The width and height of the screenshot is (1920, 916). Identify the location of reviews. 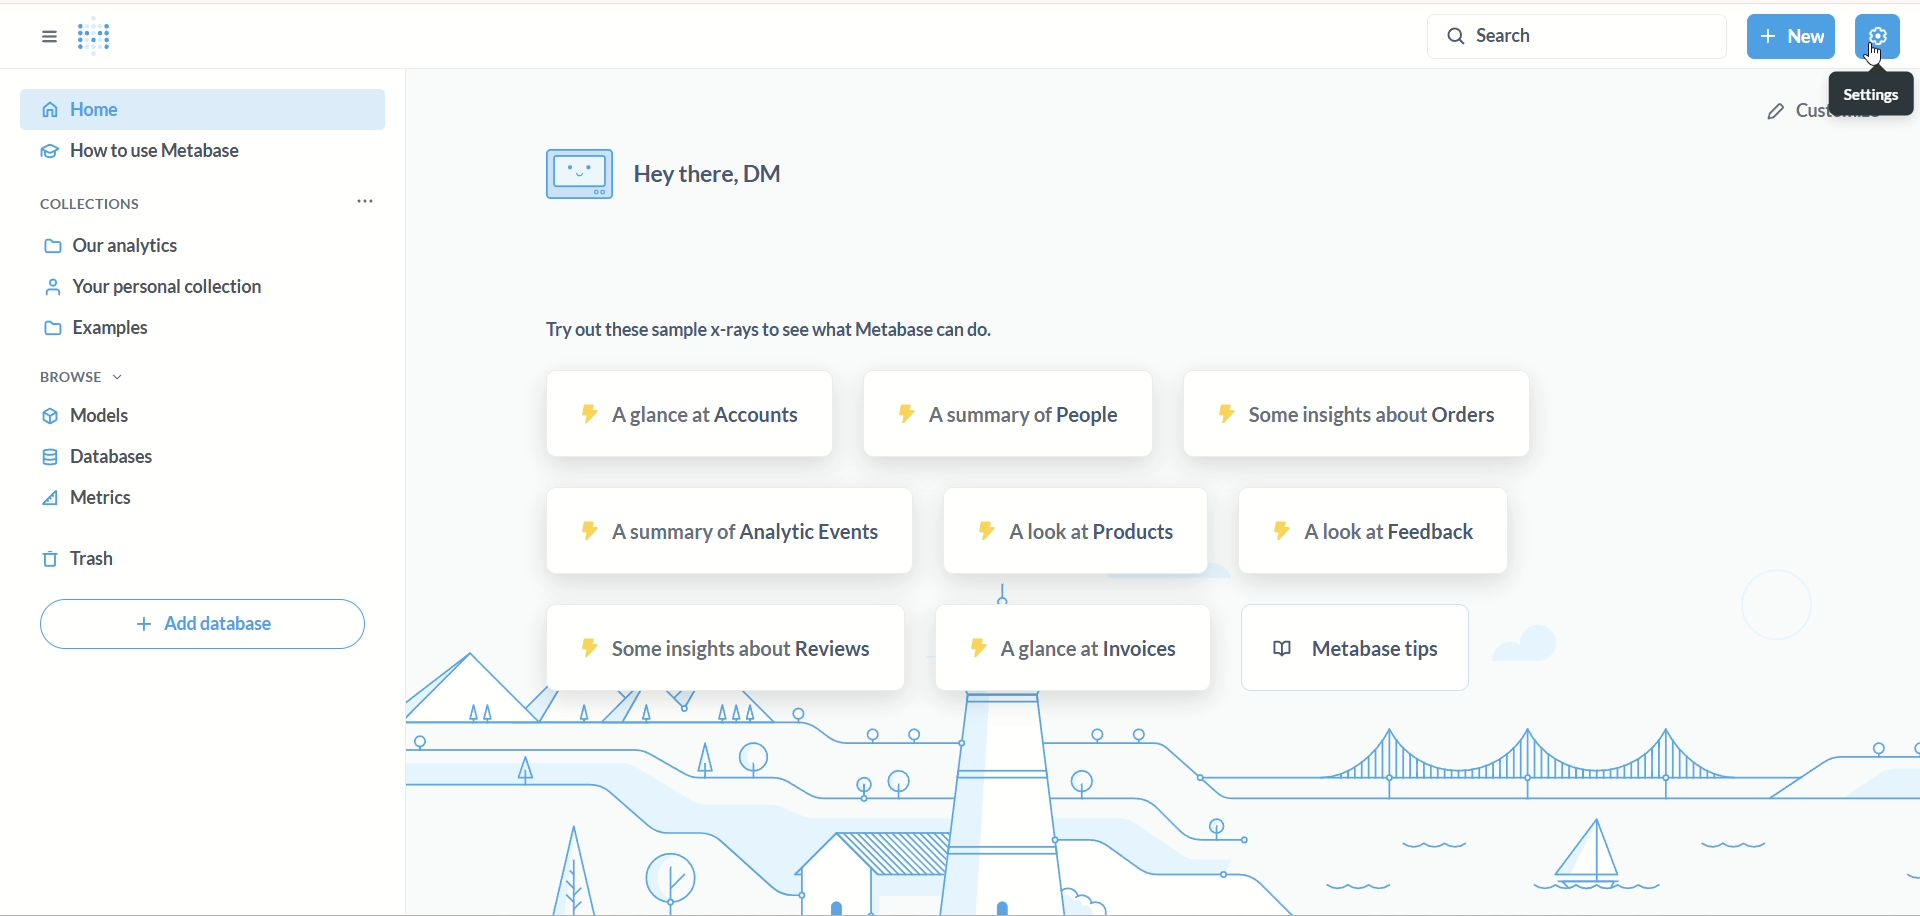
(725, 649).